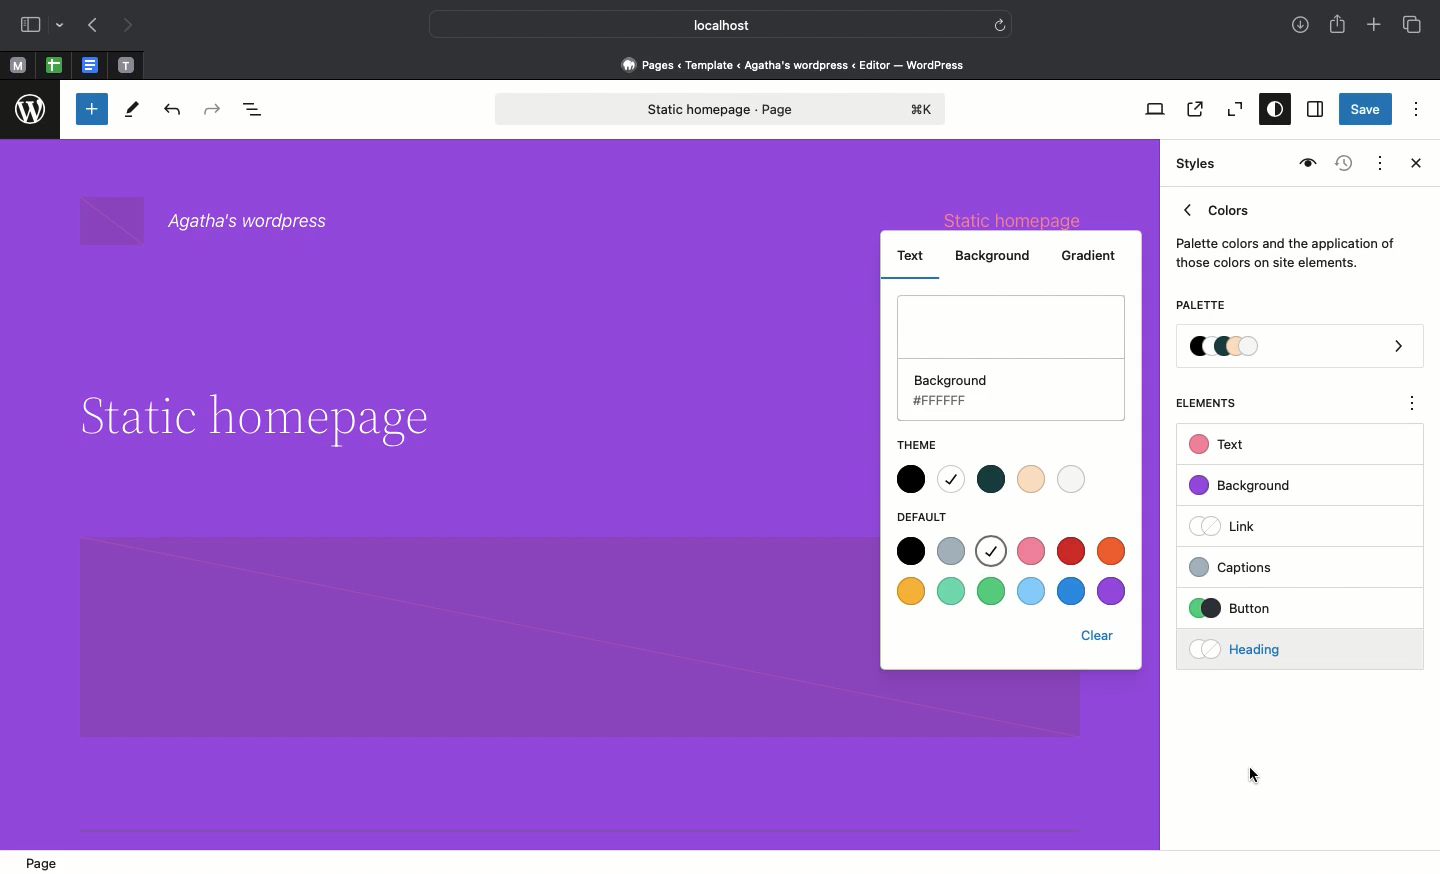 The image size is (1440, 874). I want to click on Add new tab, so click(1376, 27).